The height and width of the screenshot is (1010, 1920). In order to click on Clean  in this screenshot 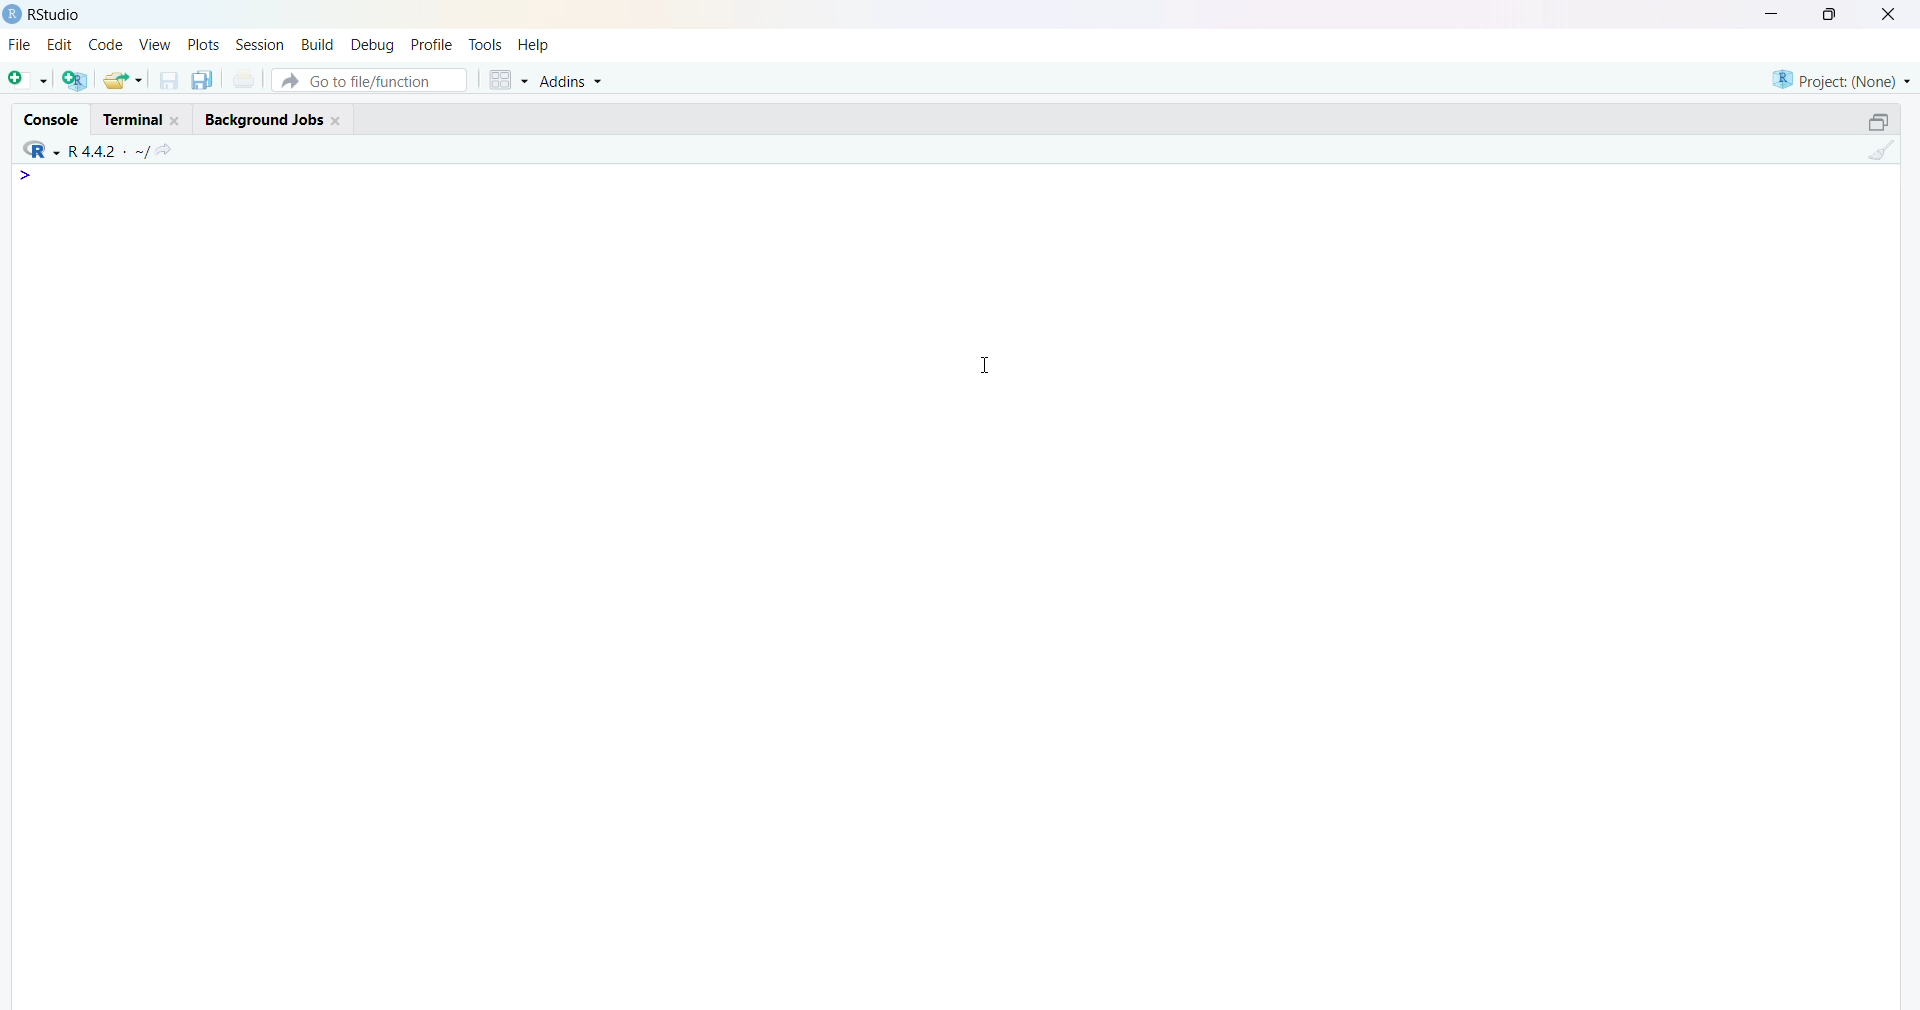, I will do `click(1881, 149)`.